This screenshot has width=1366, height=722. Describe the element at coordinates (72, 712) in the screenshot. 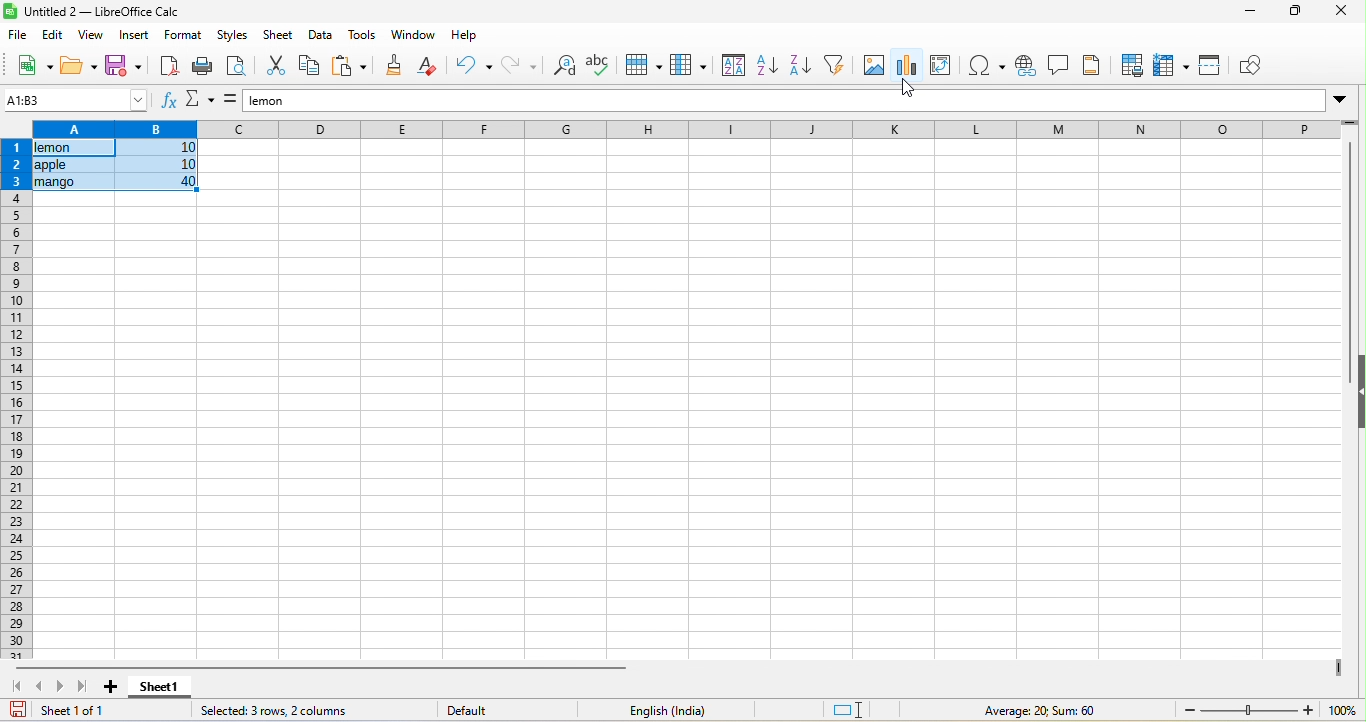

I see `sheet 1 of 1` at that location.